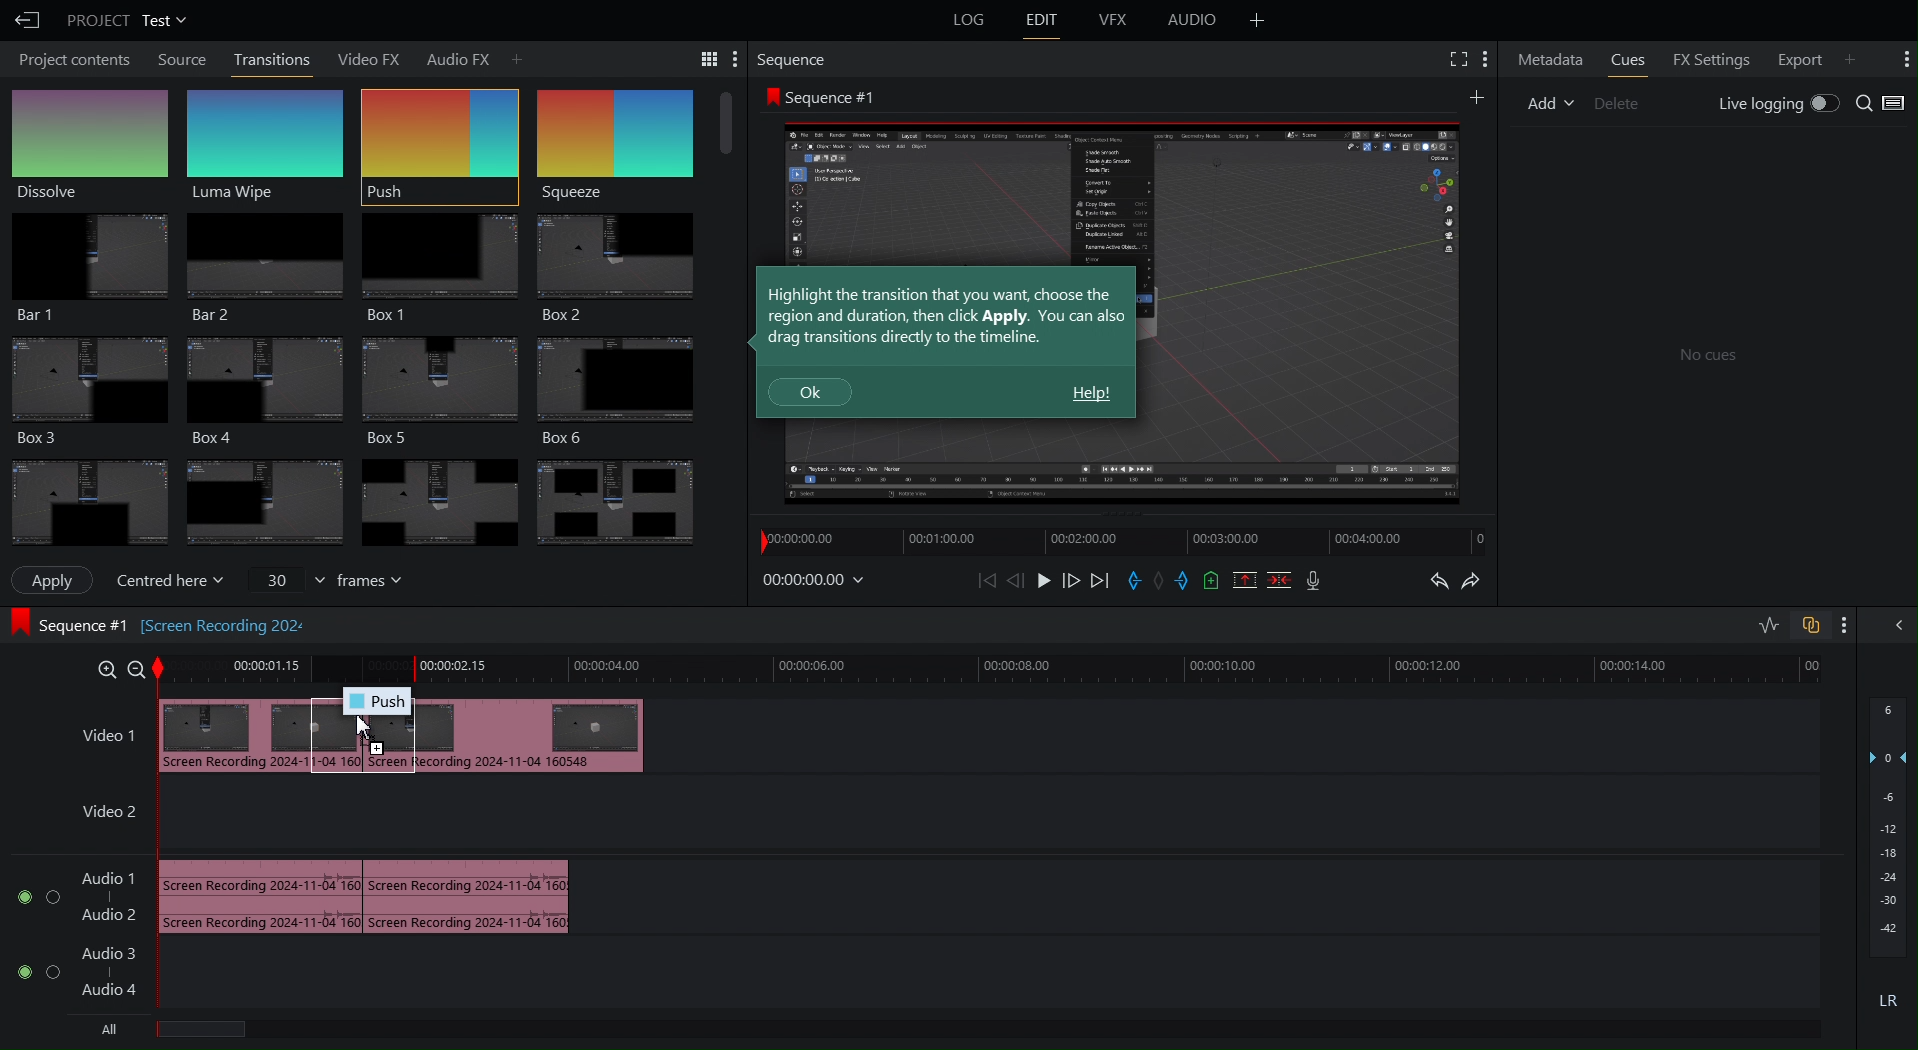 The height and width of the screenshot is (1050, 1918). What do you see at coordinates (1455, 57) in the screenshot?
I see `Fullscreen` at bounding box center [1455, 57].